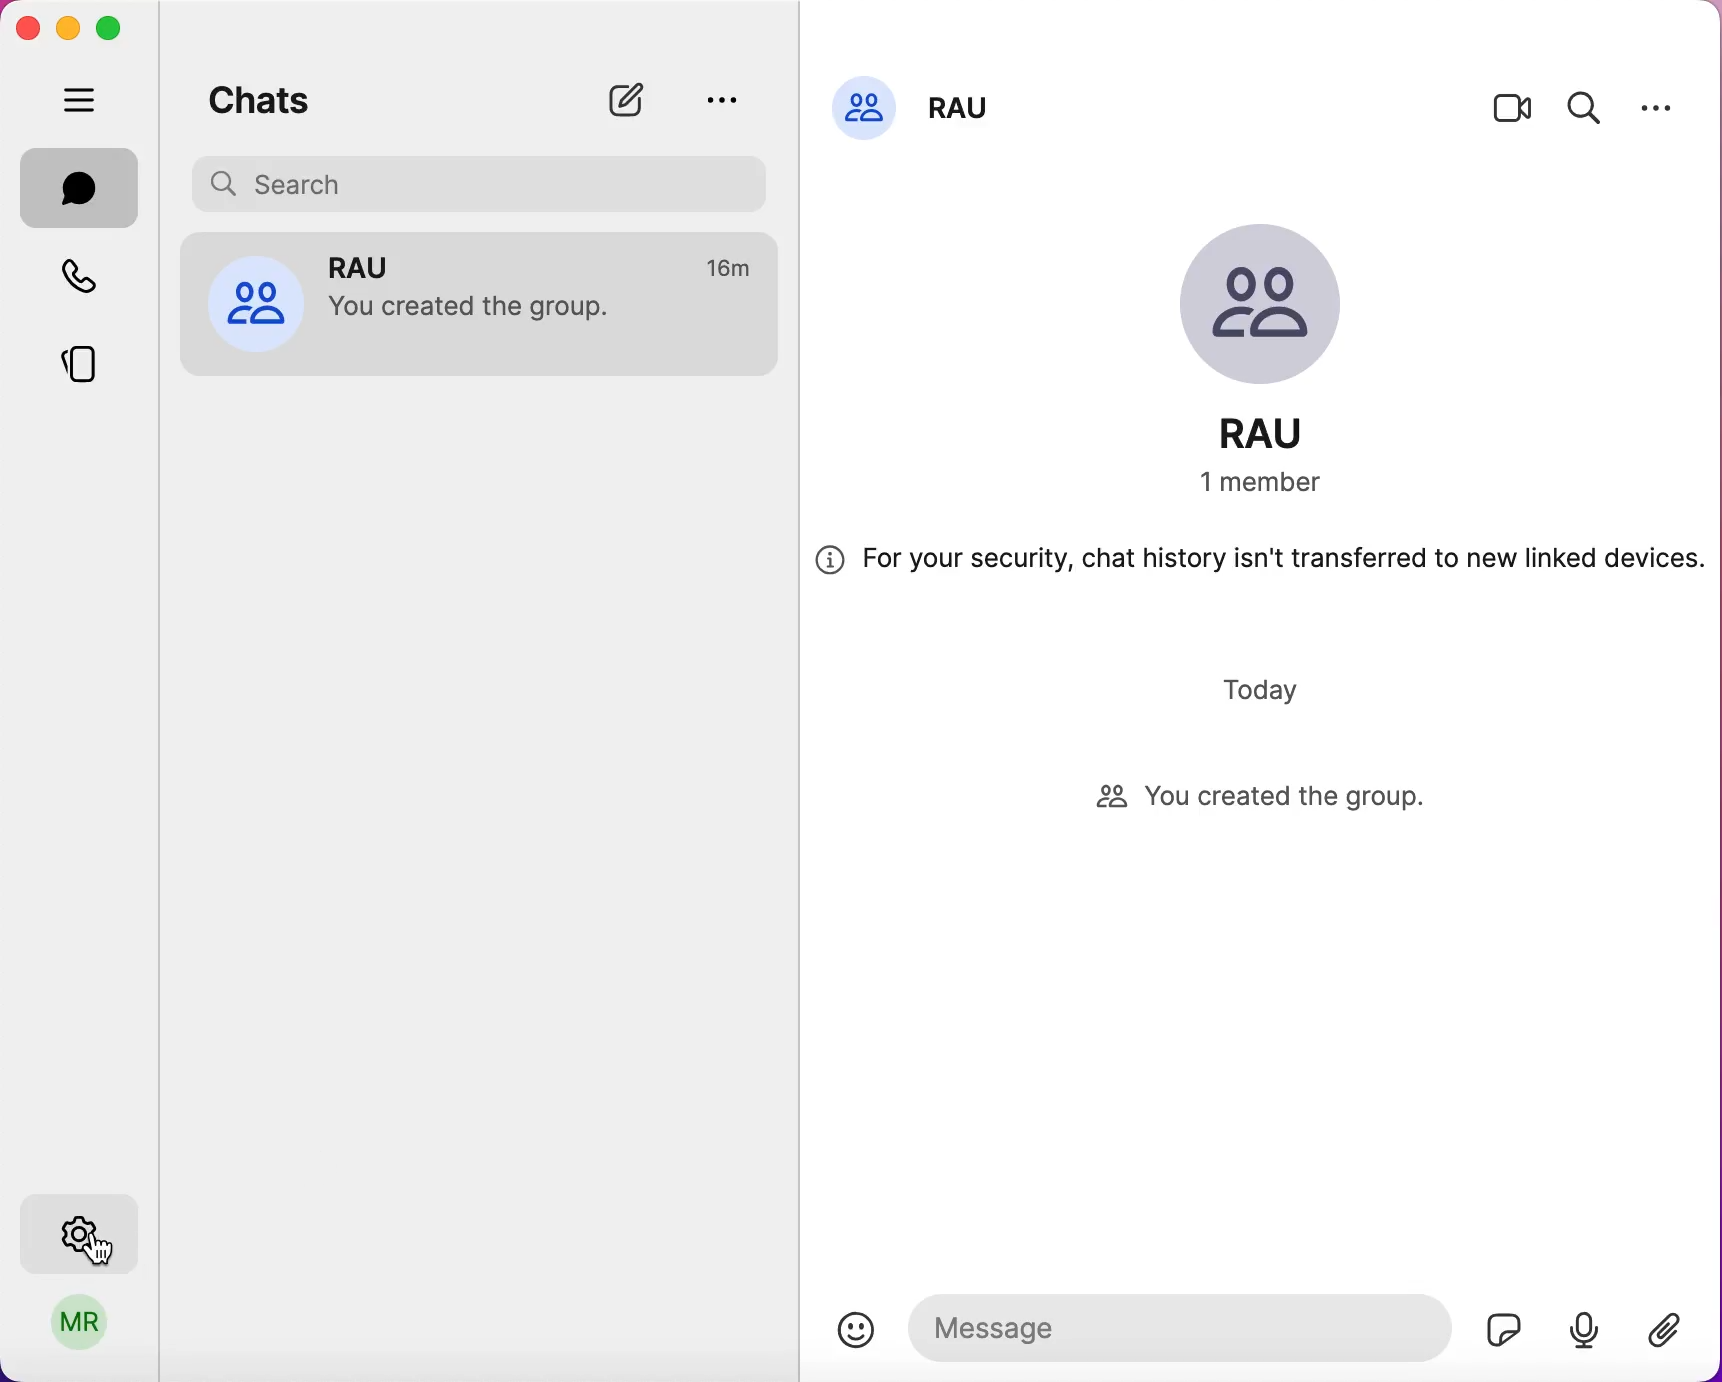 Image resolution: width=1722 pixels, height=1382 pixels. Describe the element at coordinates (1283, 433) in the screenshot. I see `group name` at that location.